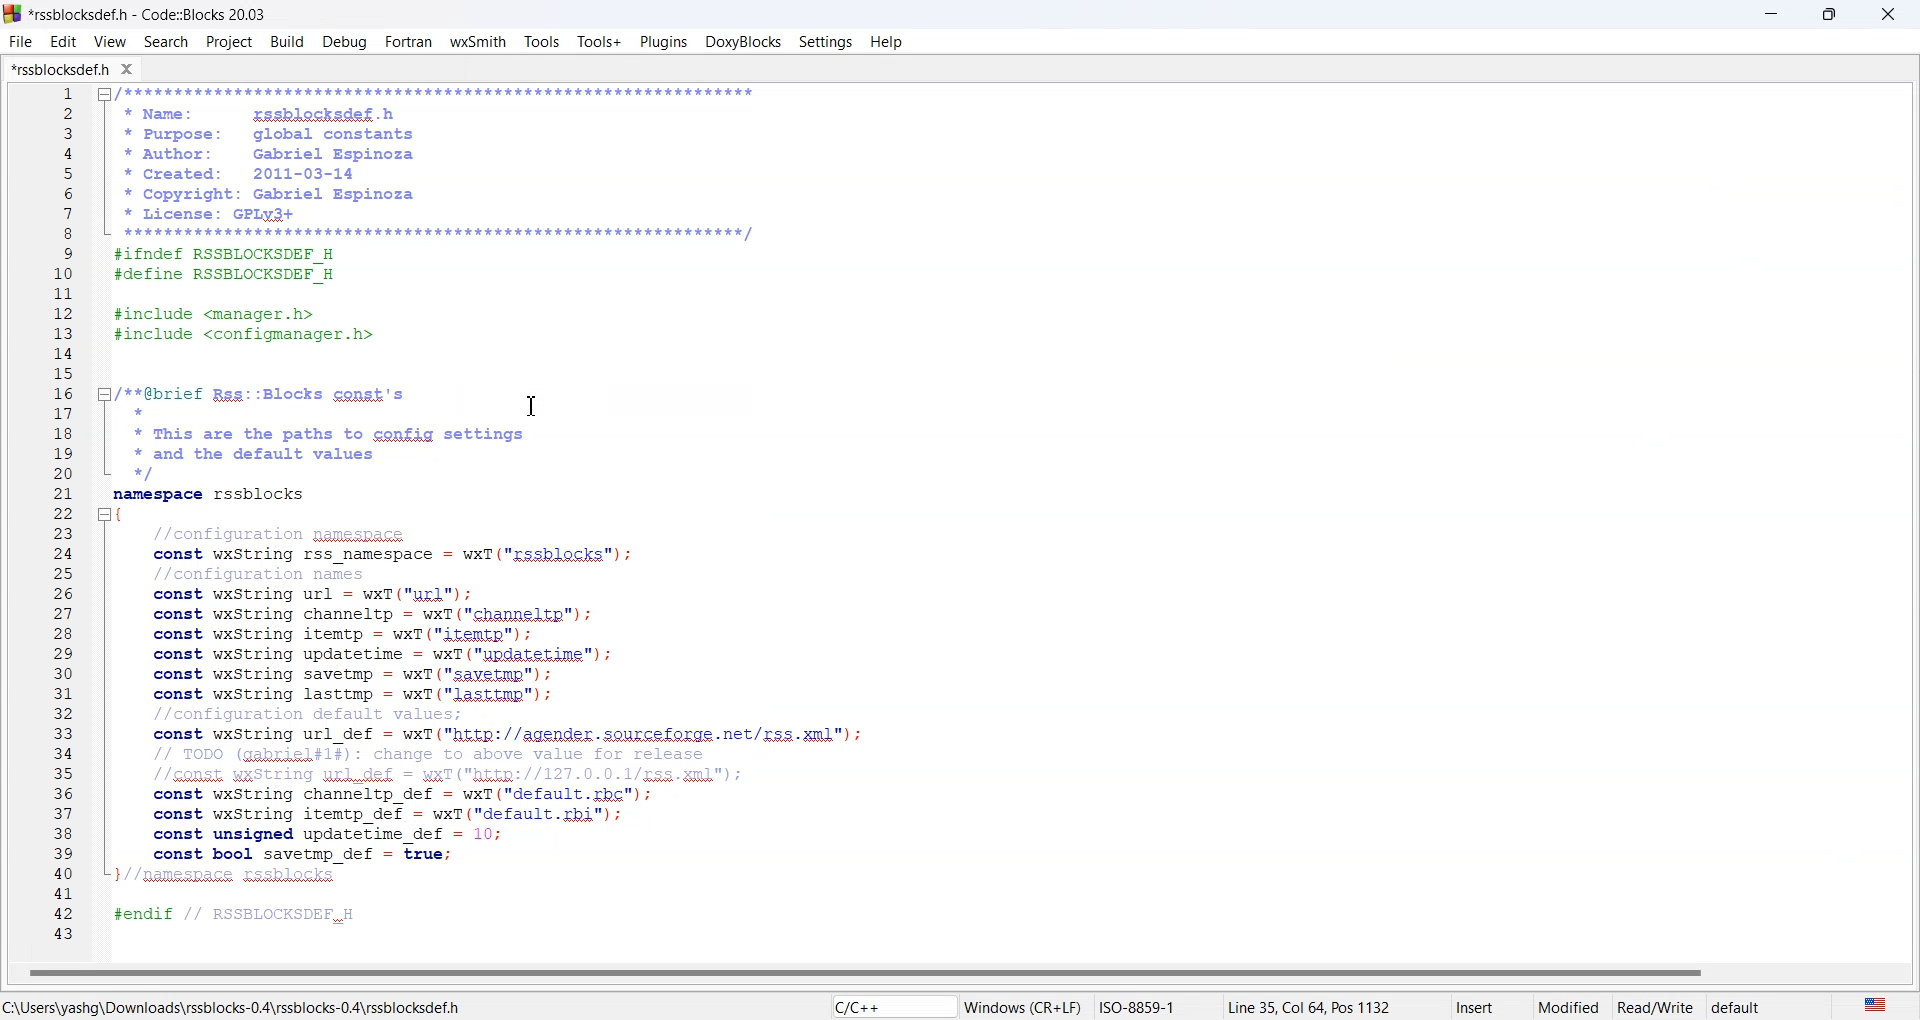  I want to click on Doxyblocks, so click(743, 41).